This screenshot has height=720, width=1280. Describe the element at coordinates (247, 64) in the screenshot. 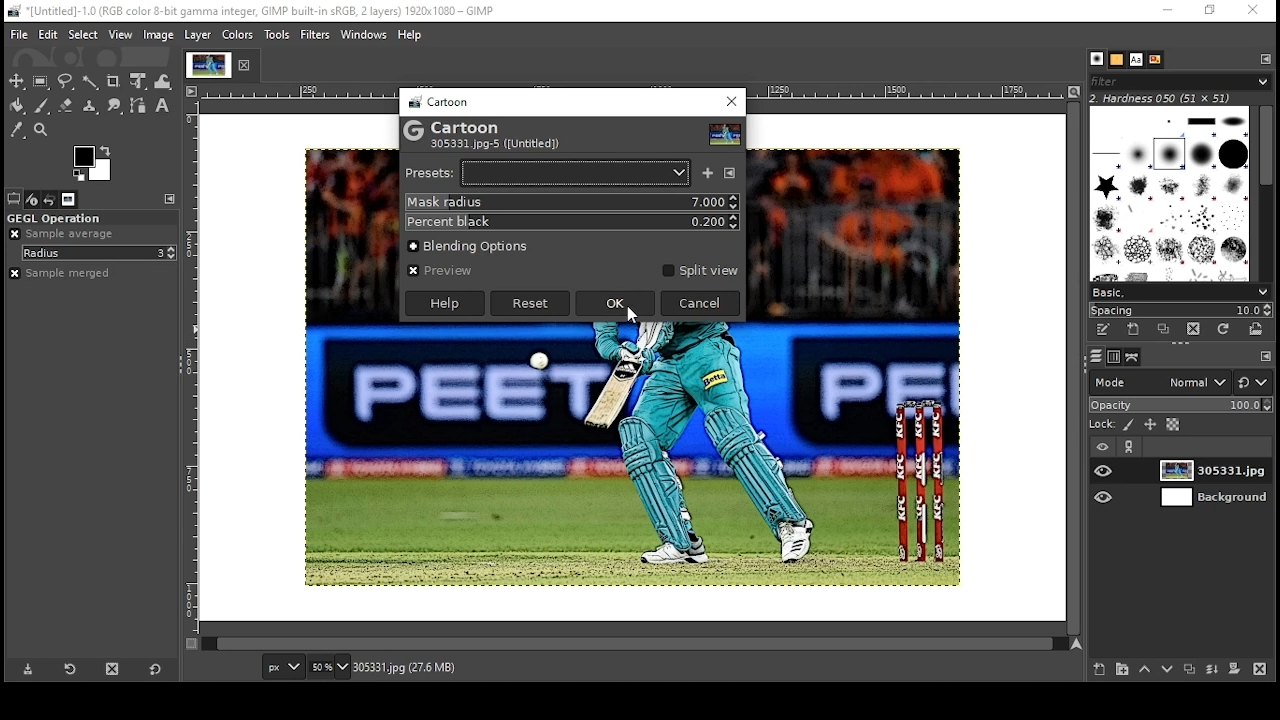

I see `close` at that location.